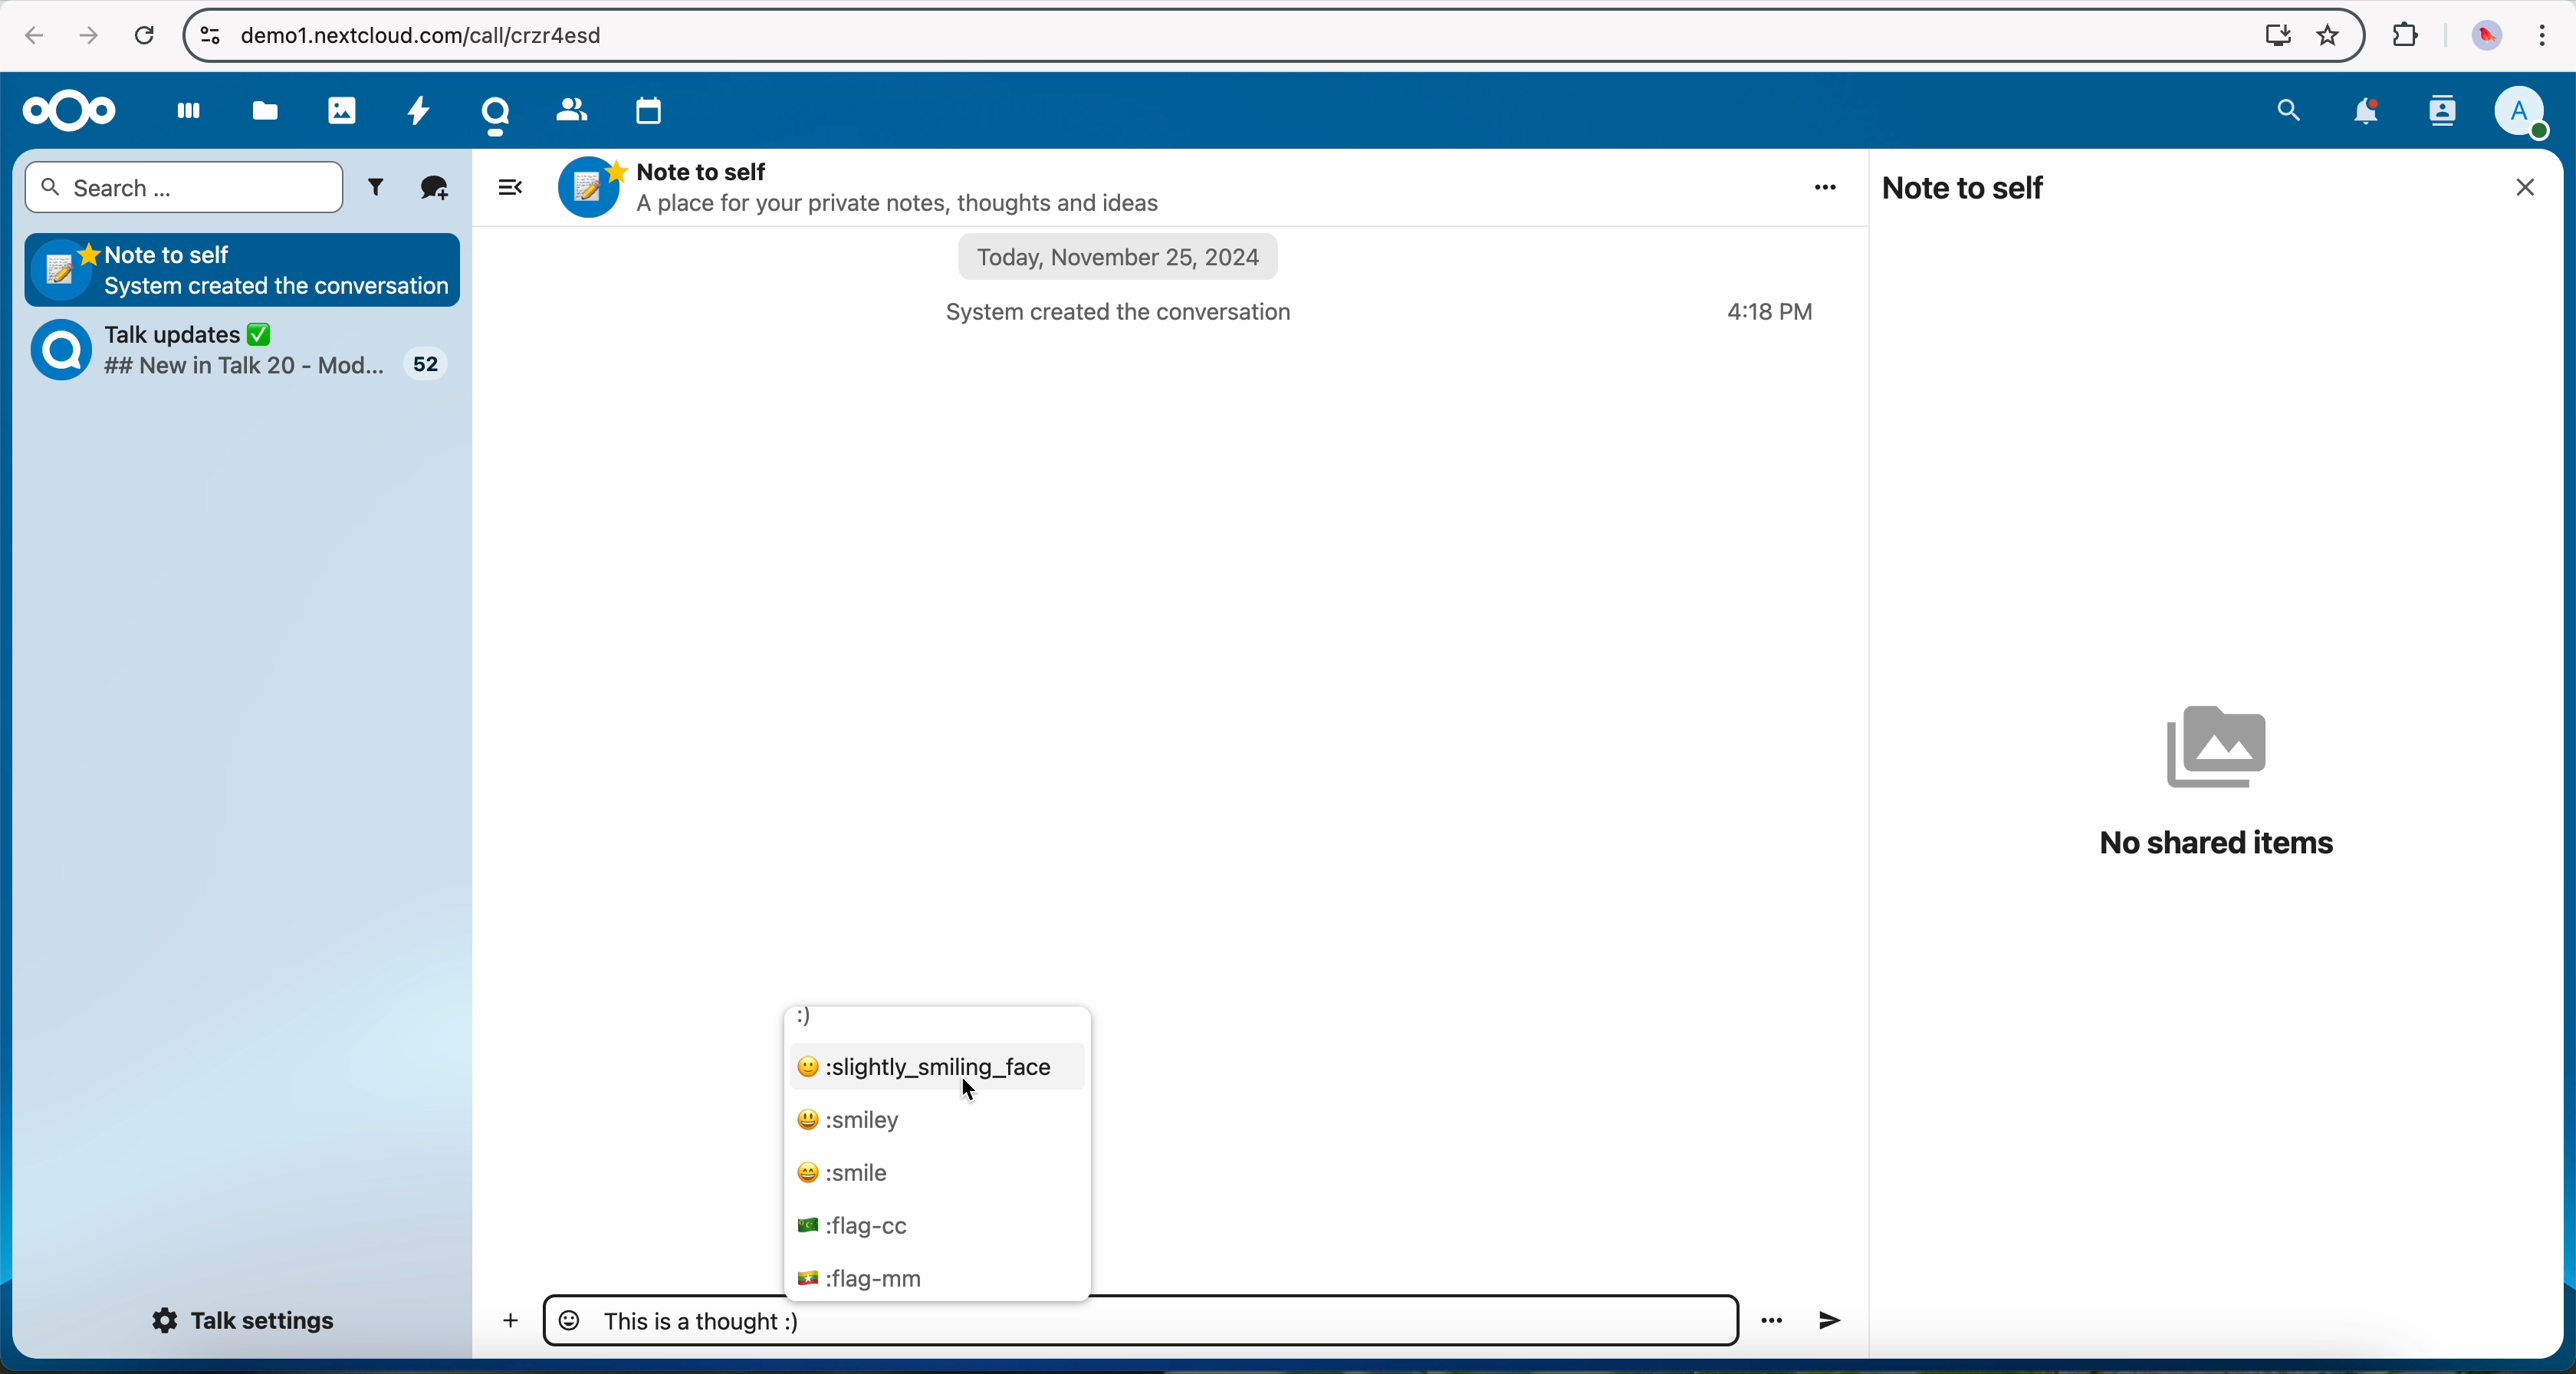  I want to click on filters, so click(380, 188).